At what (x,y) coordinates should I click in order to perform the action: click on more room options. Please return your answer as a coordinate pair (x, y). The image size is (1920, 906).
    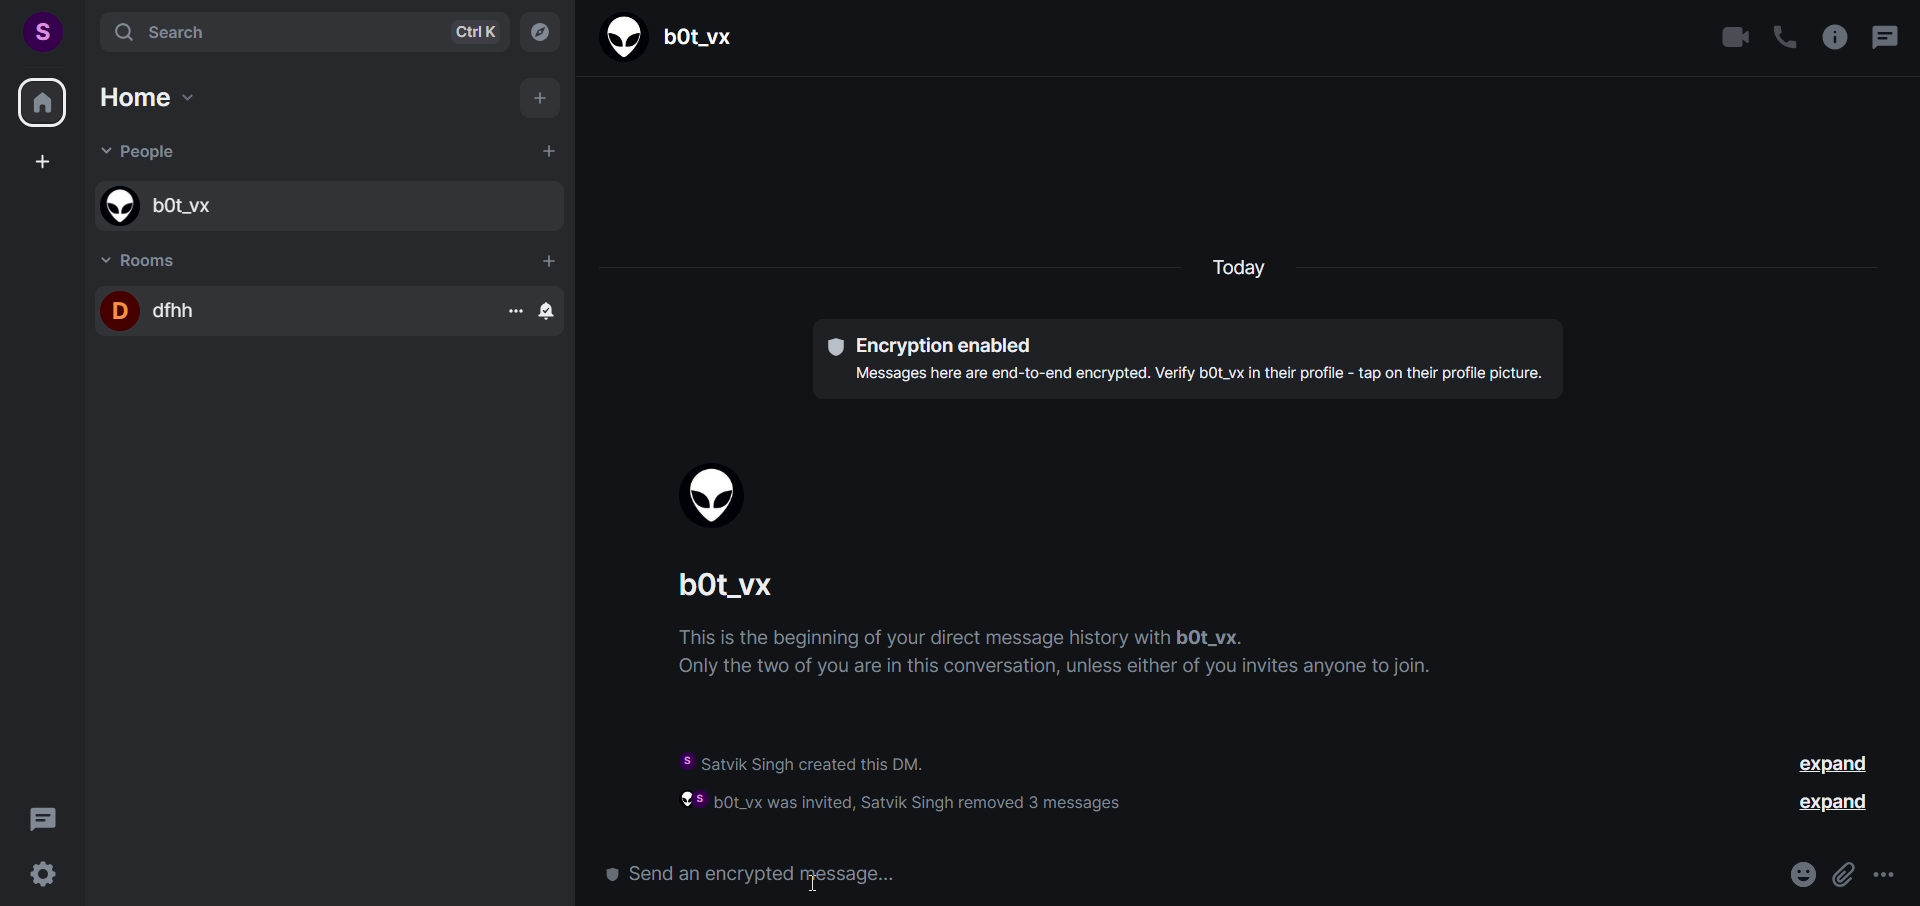
    Looking at the image, I should click on (514, 309).